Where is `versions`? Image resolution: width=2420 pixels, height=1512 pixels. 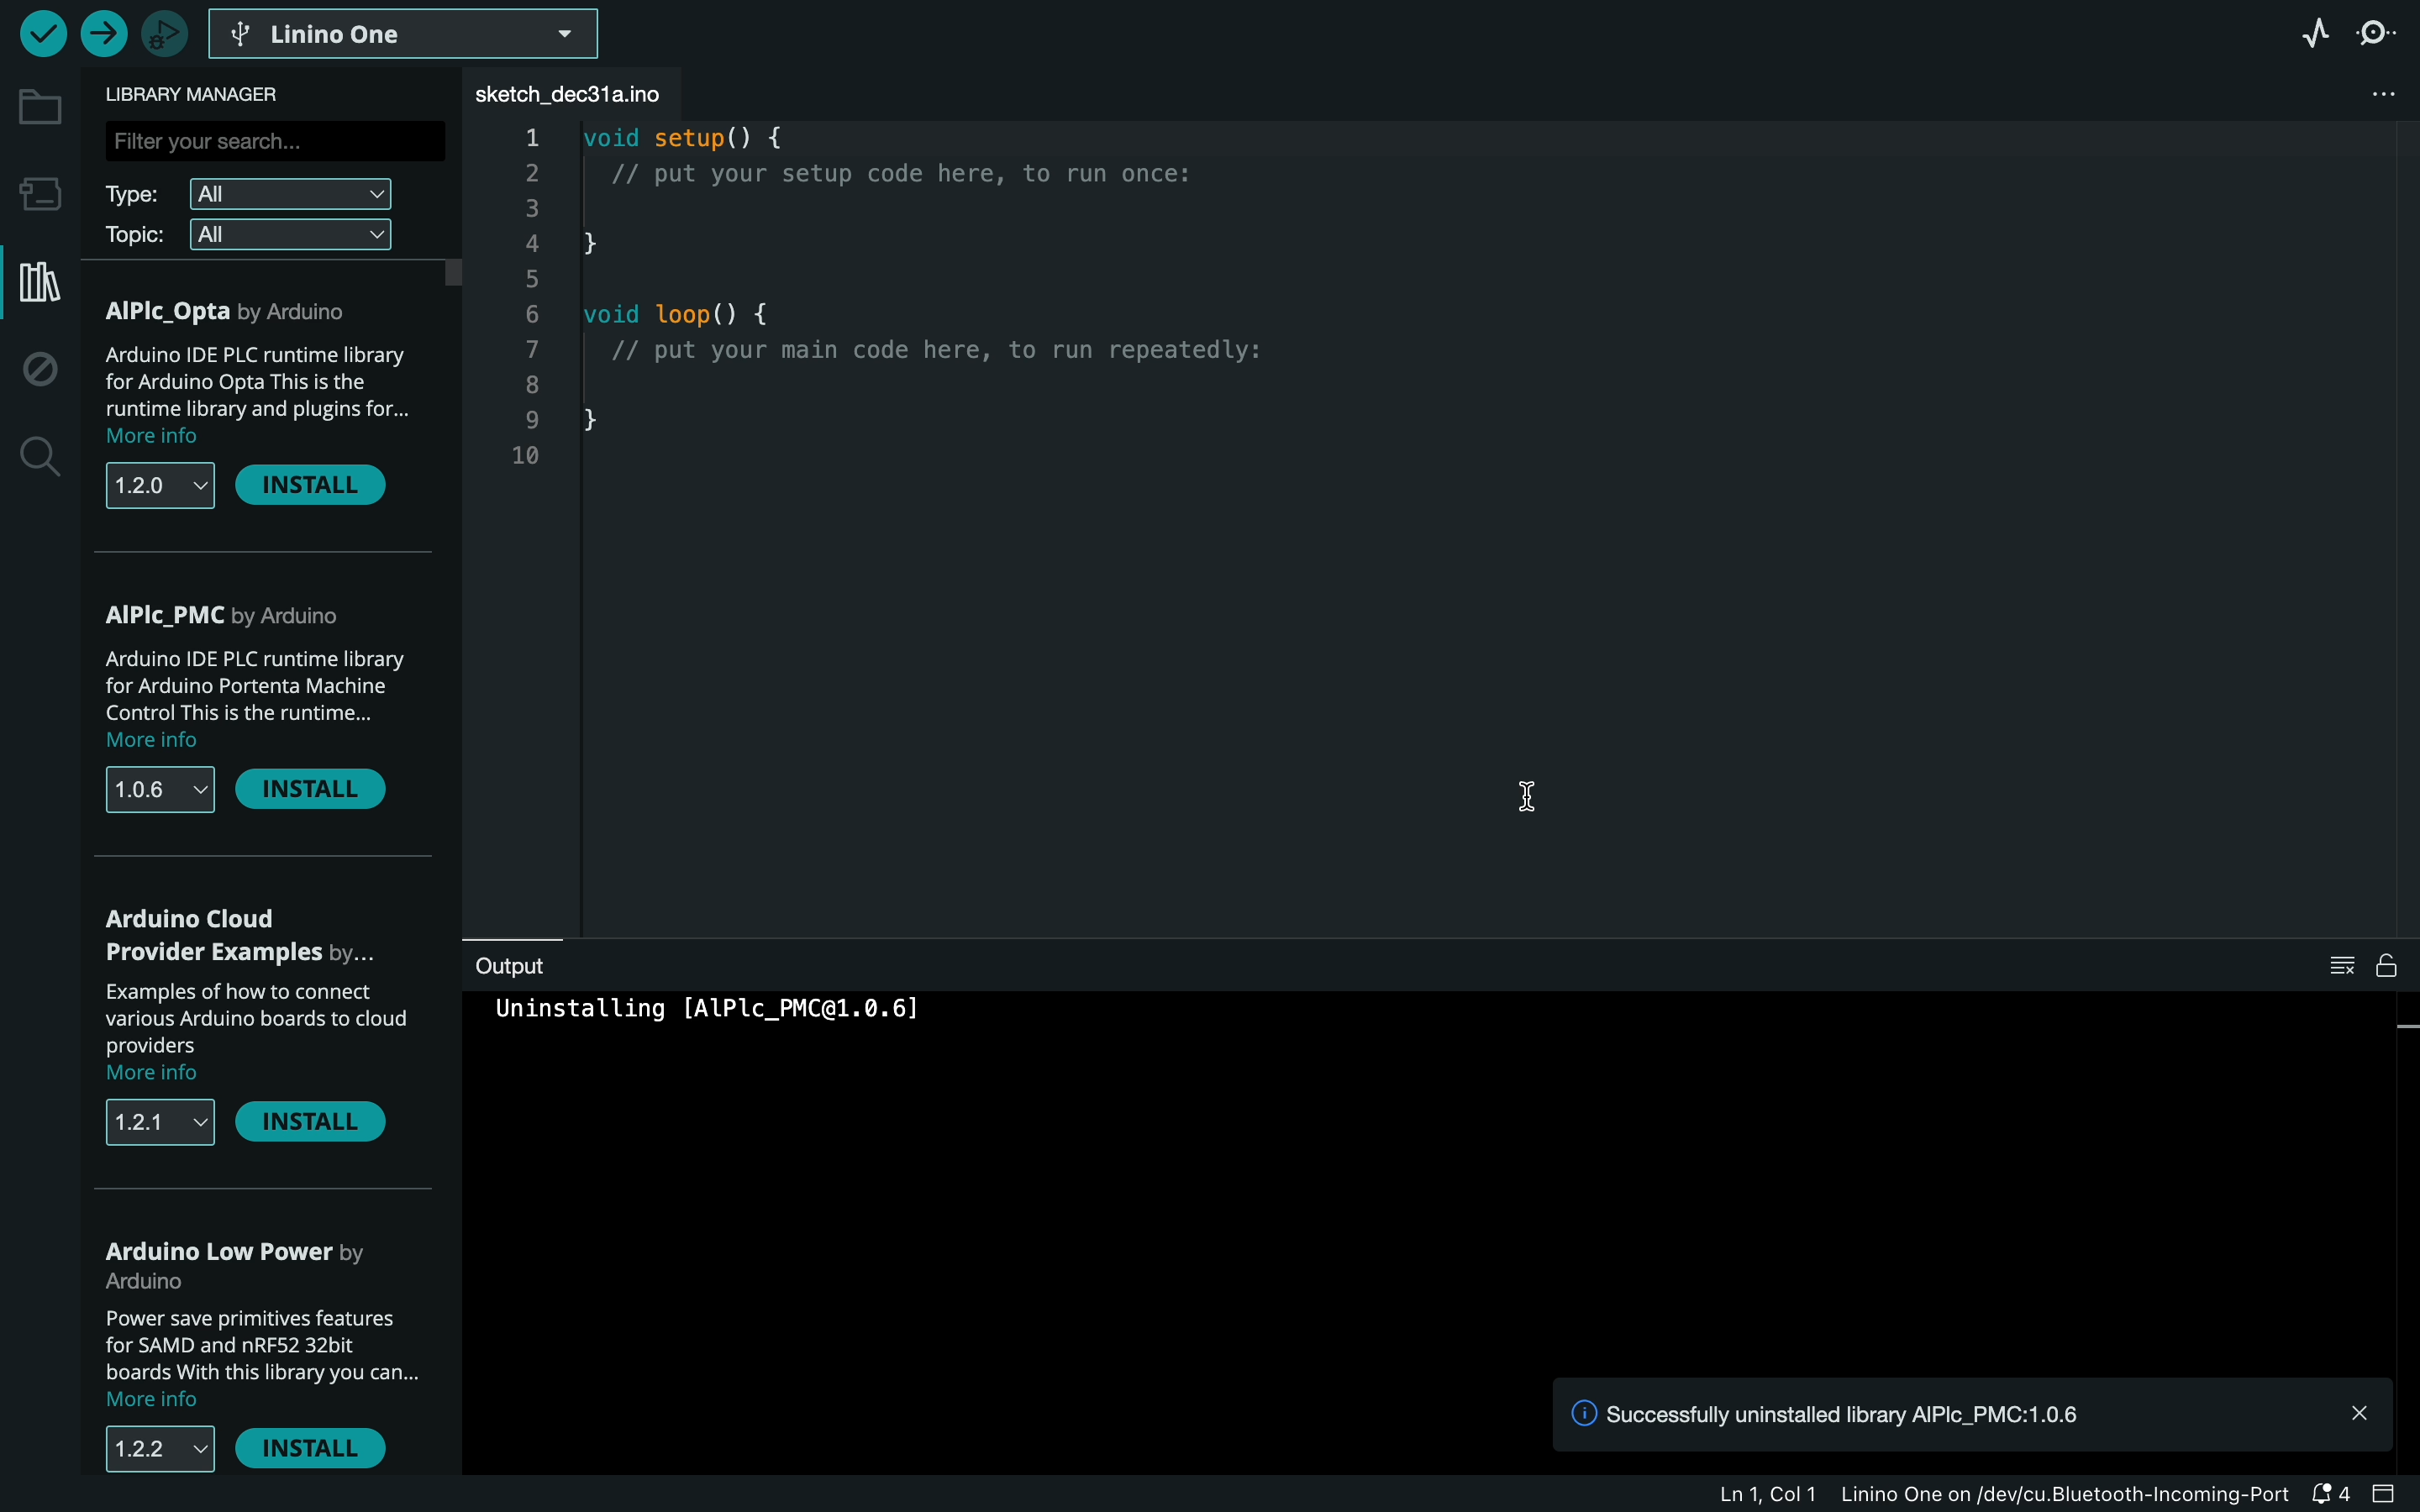
versions is located at coordinates (158, 485).